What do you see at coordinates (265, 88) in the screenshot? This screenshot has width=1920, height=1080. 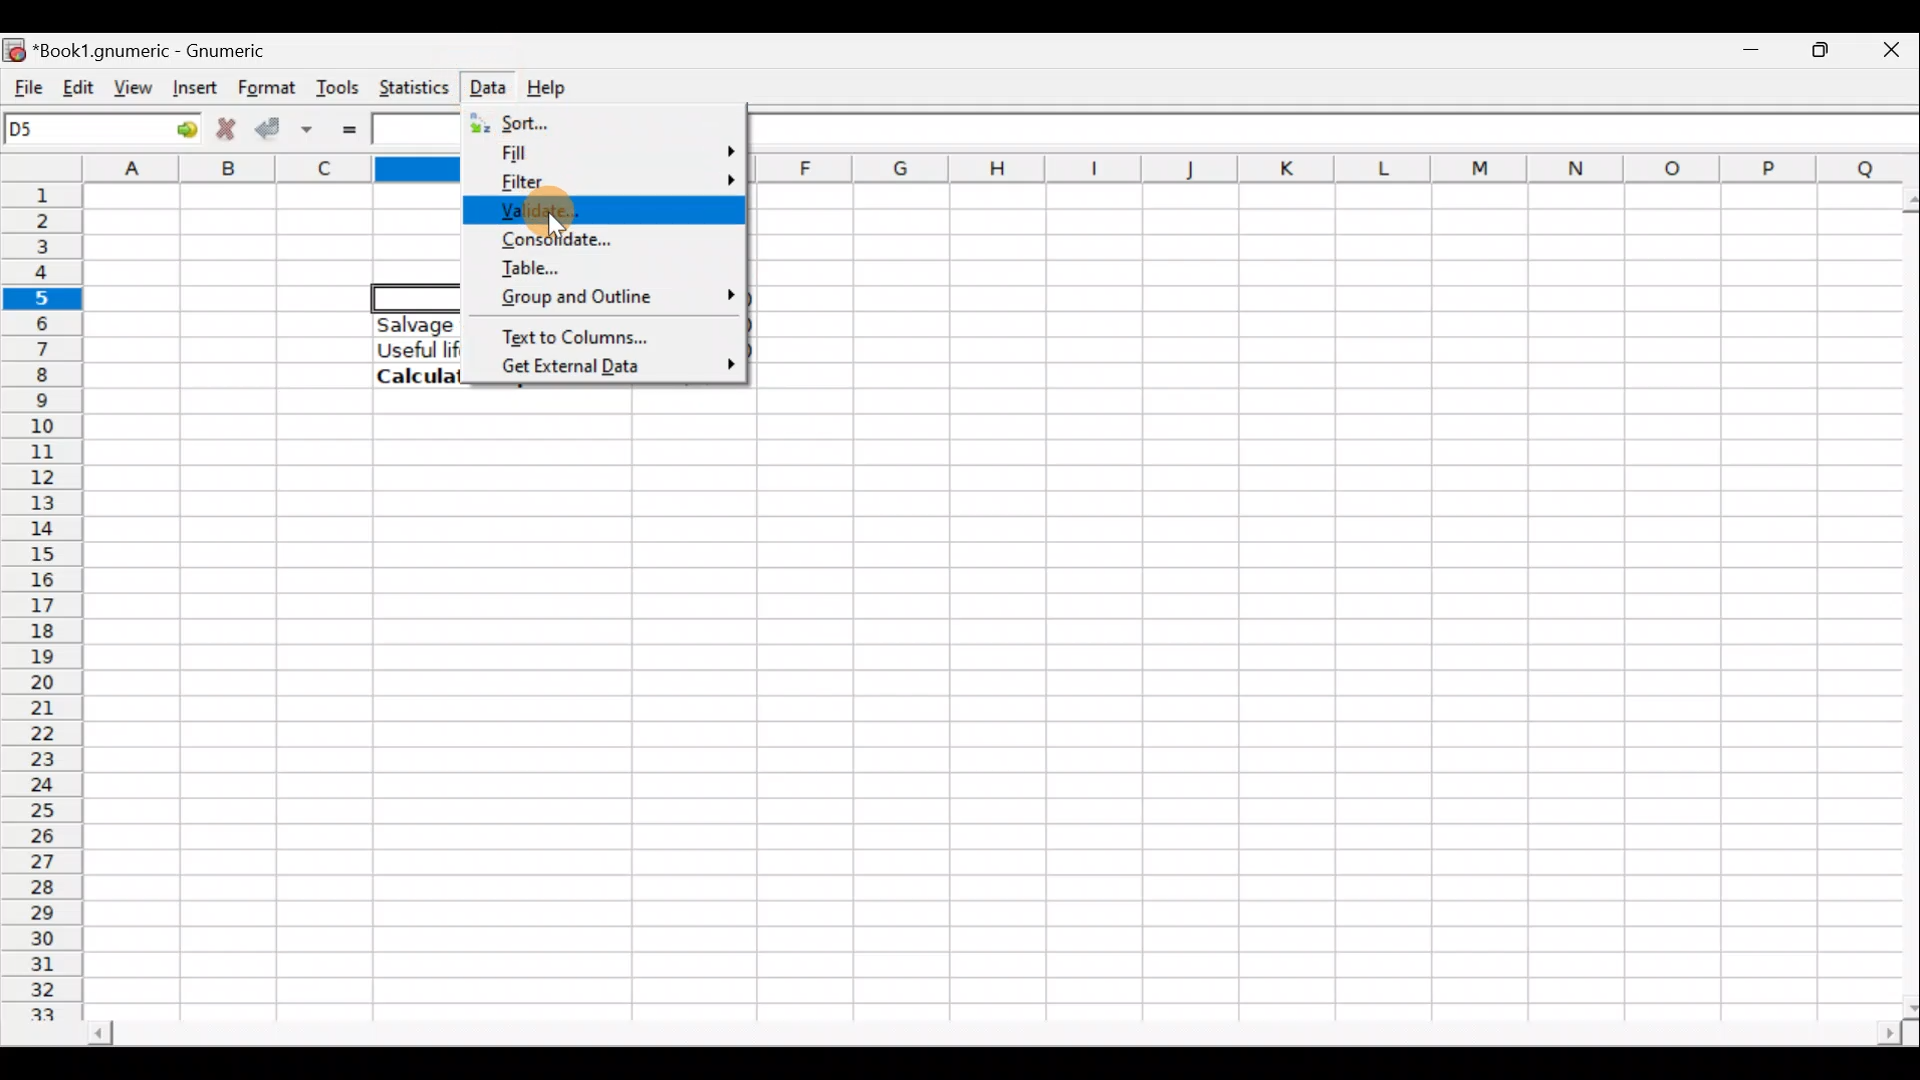 I see `Format` at bounding box center [265, 88].